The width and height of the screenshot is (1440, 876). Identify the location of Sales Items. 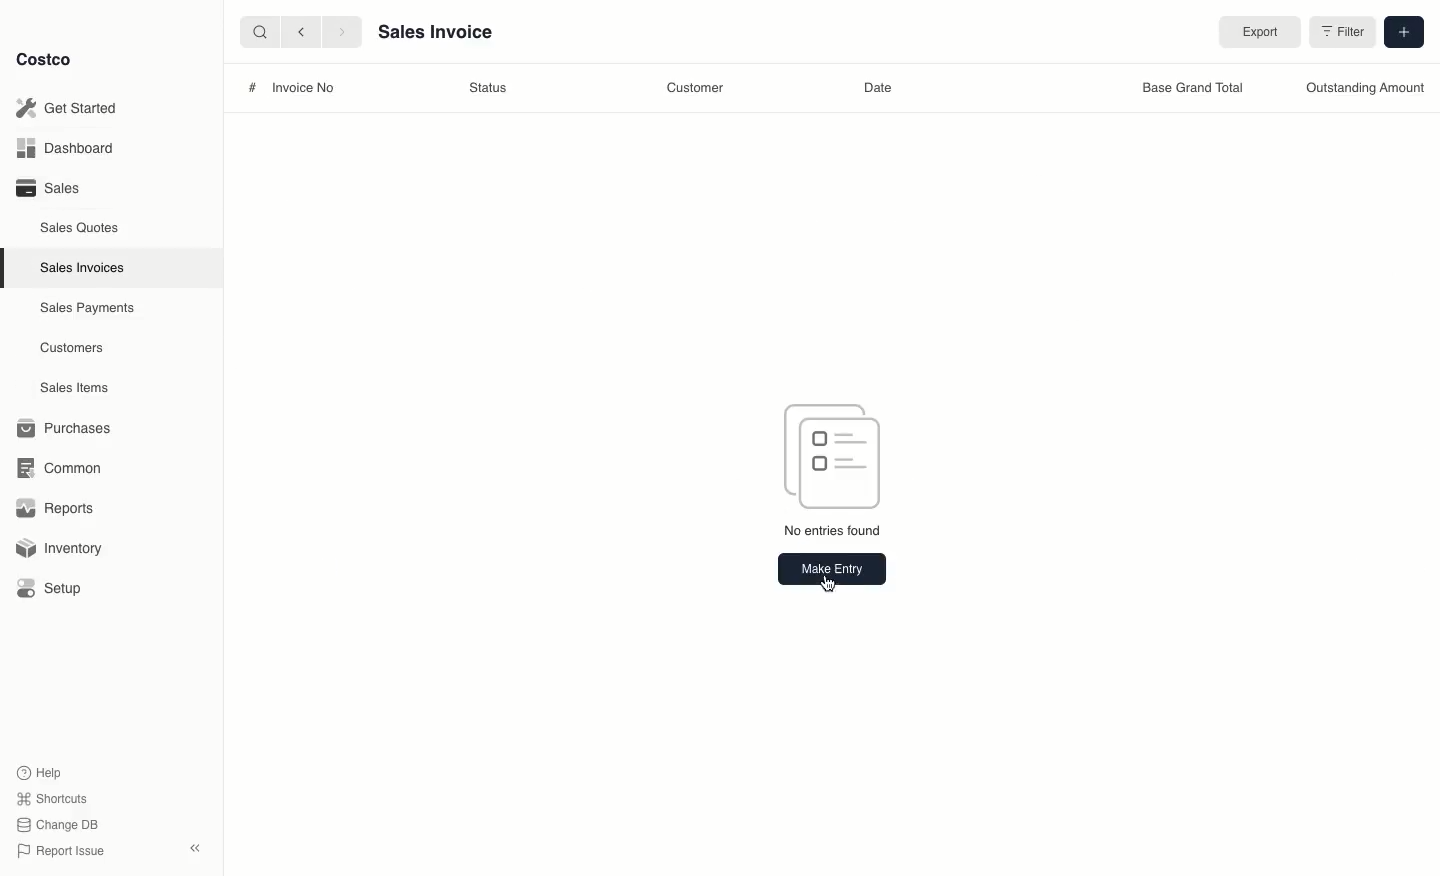
(79, 388).